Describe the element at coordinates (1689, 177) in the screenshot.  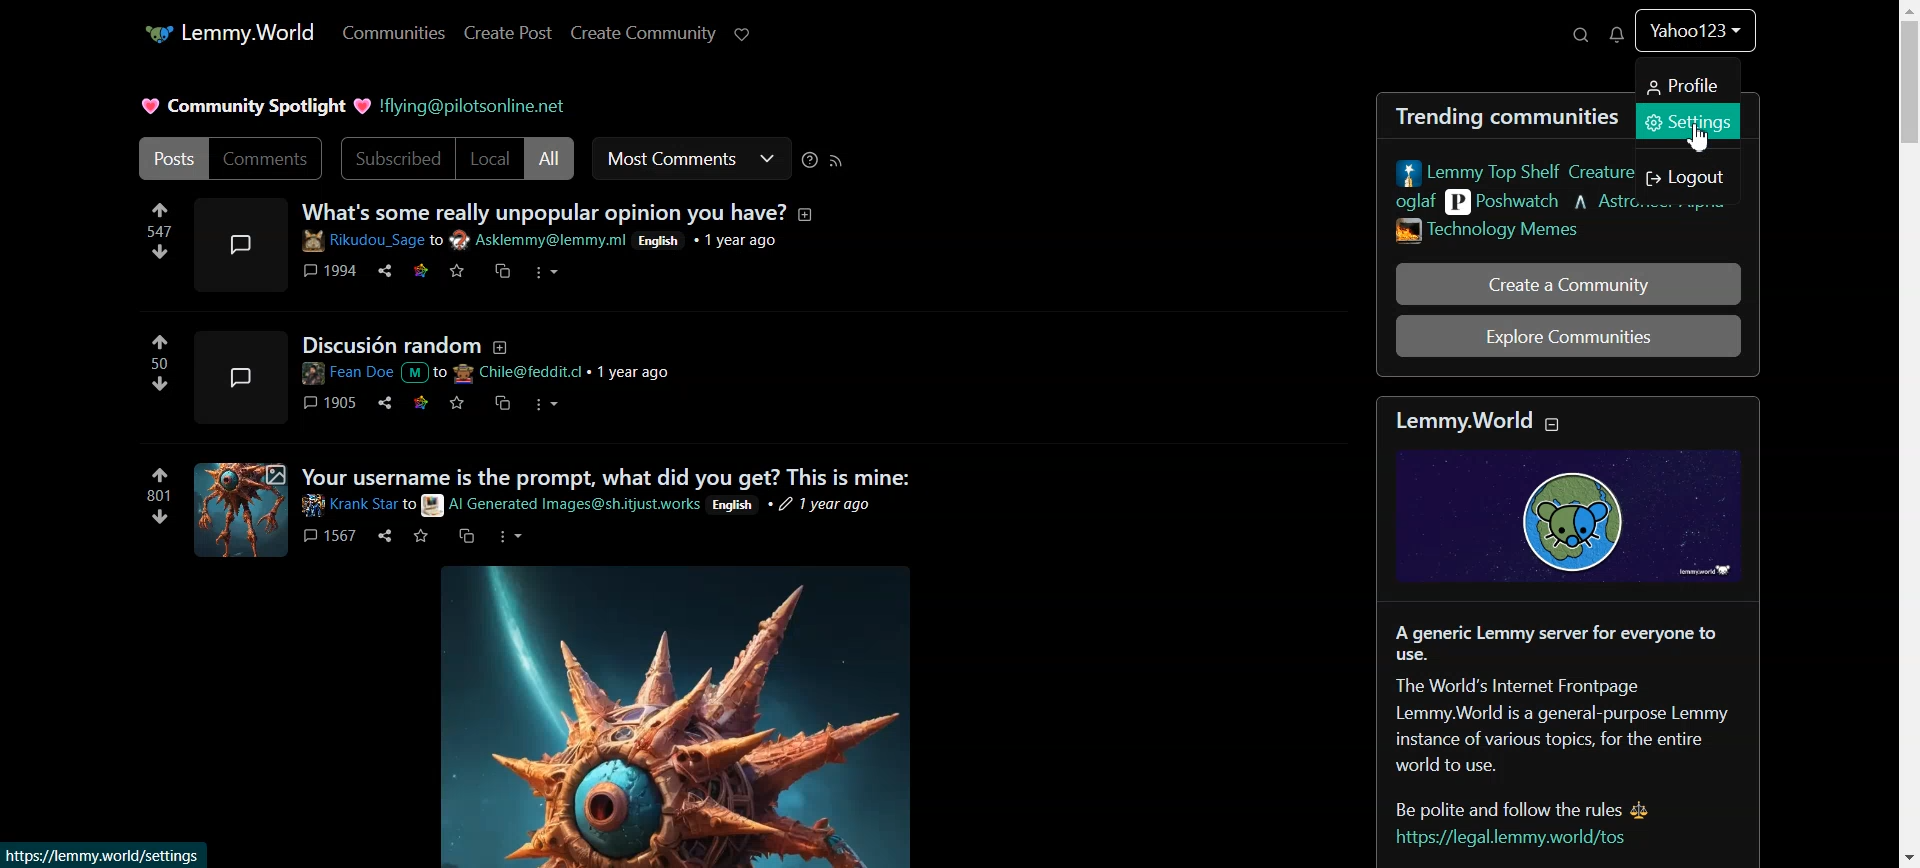
I see `Logout` at that location.